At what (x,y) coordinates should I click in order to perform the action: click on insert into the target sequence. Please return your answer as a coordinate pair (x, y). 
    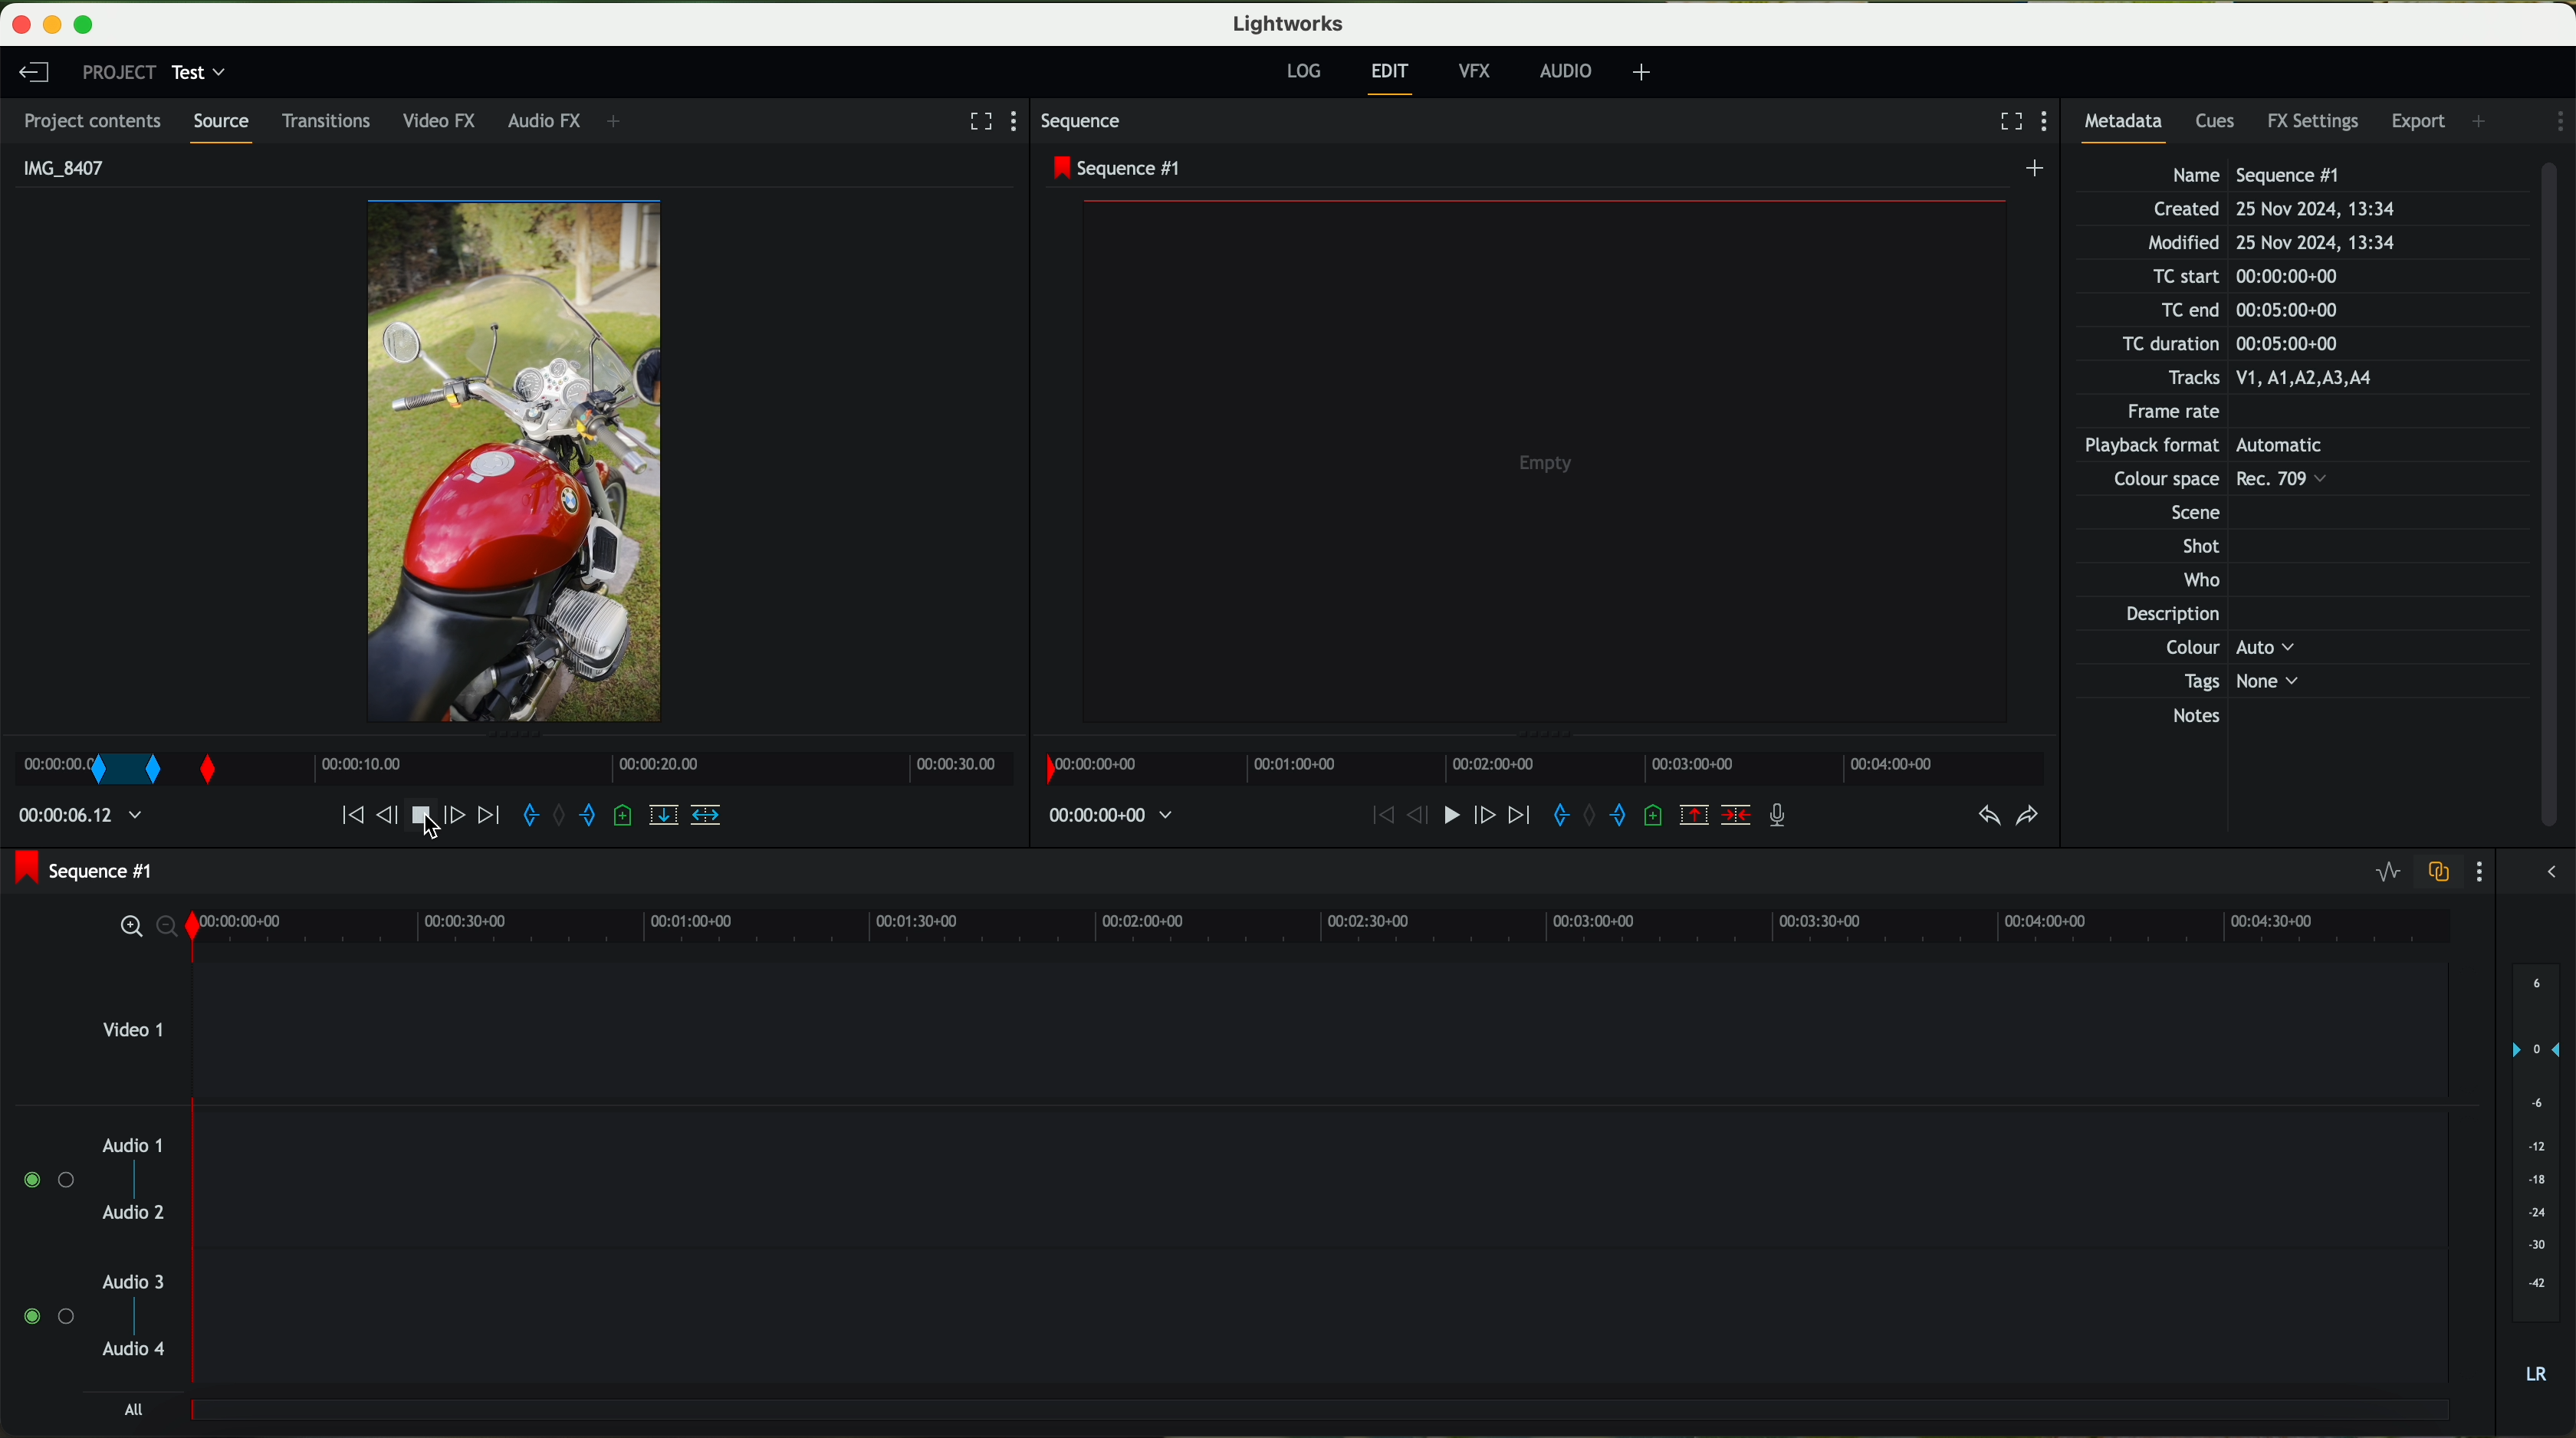
    Looking at the image, I should click on (708, 814).